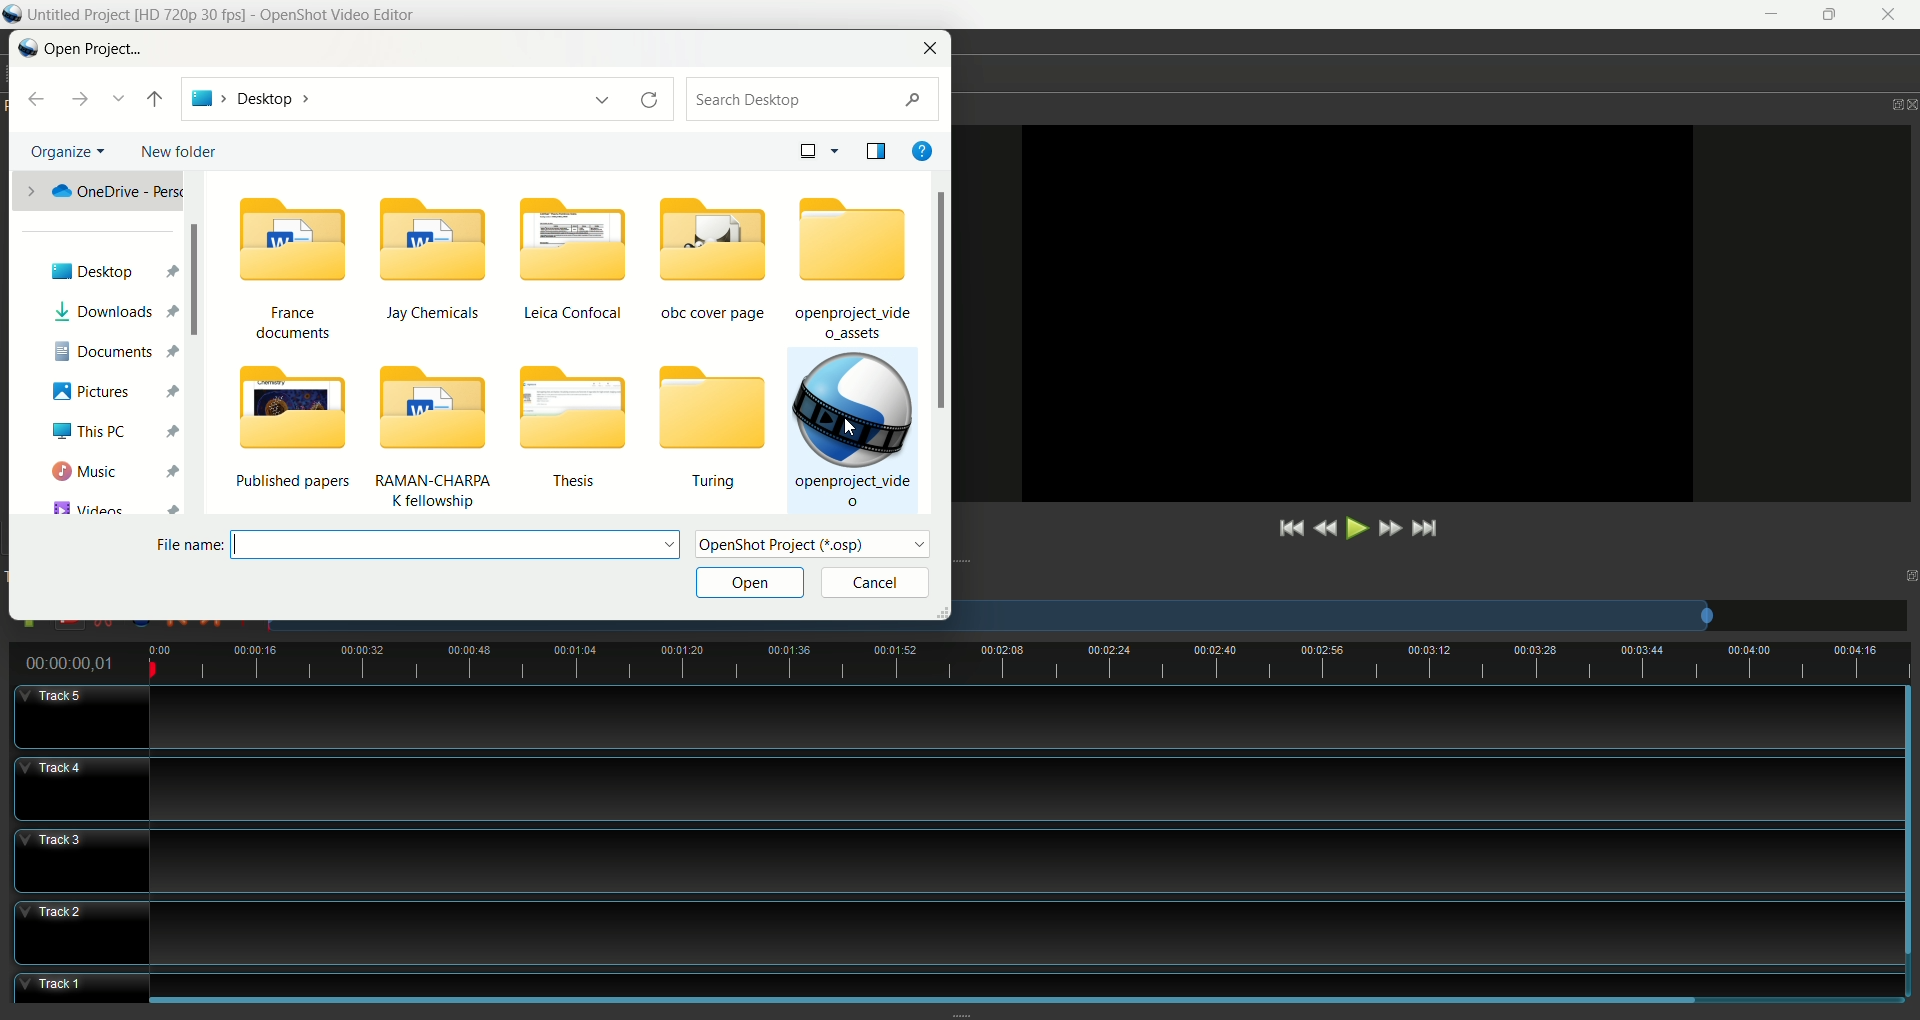 The width and height of the screenshot is (1920, 1020). Describe the element at coordinates (851, 428) in the screenshot. I see `openproject_vide
jd` at that location.